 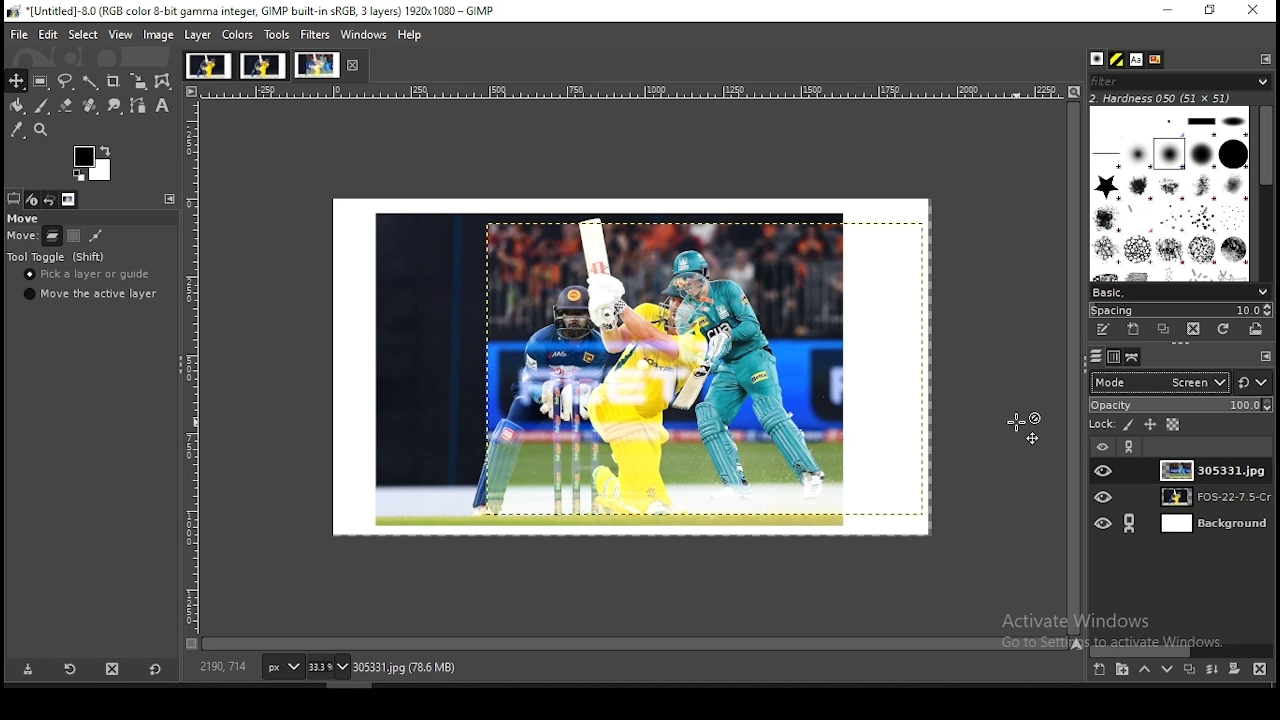 What do you see at coordinates (90, 274) in the screenshot?
I see `pick a layer or guide` at bounding box center [90, 274].